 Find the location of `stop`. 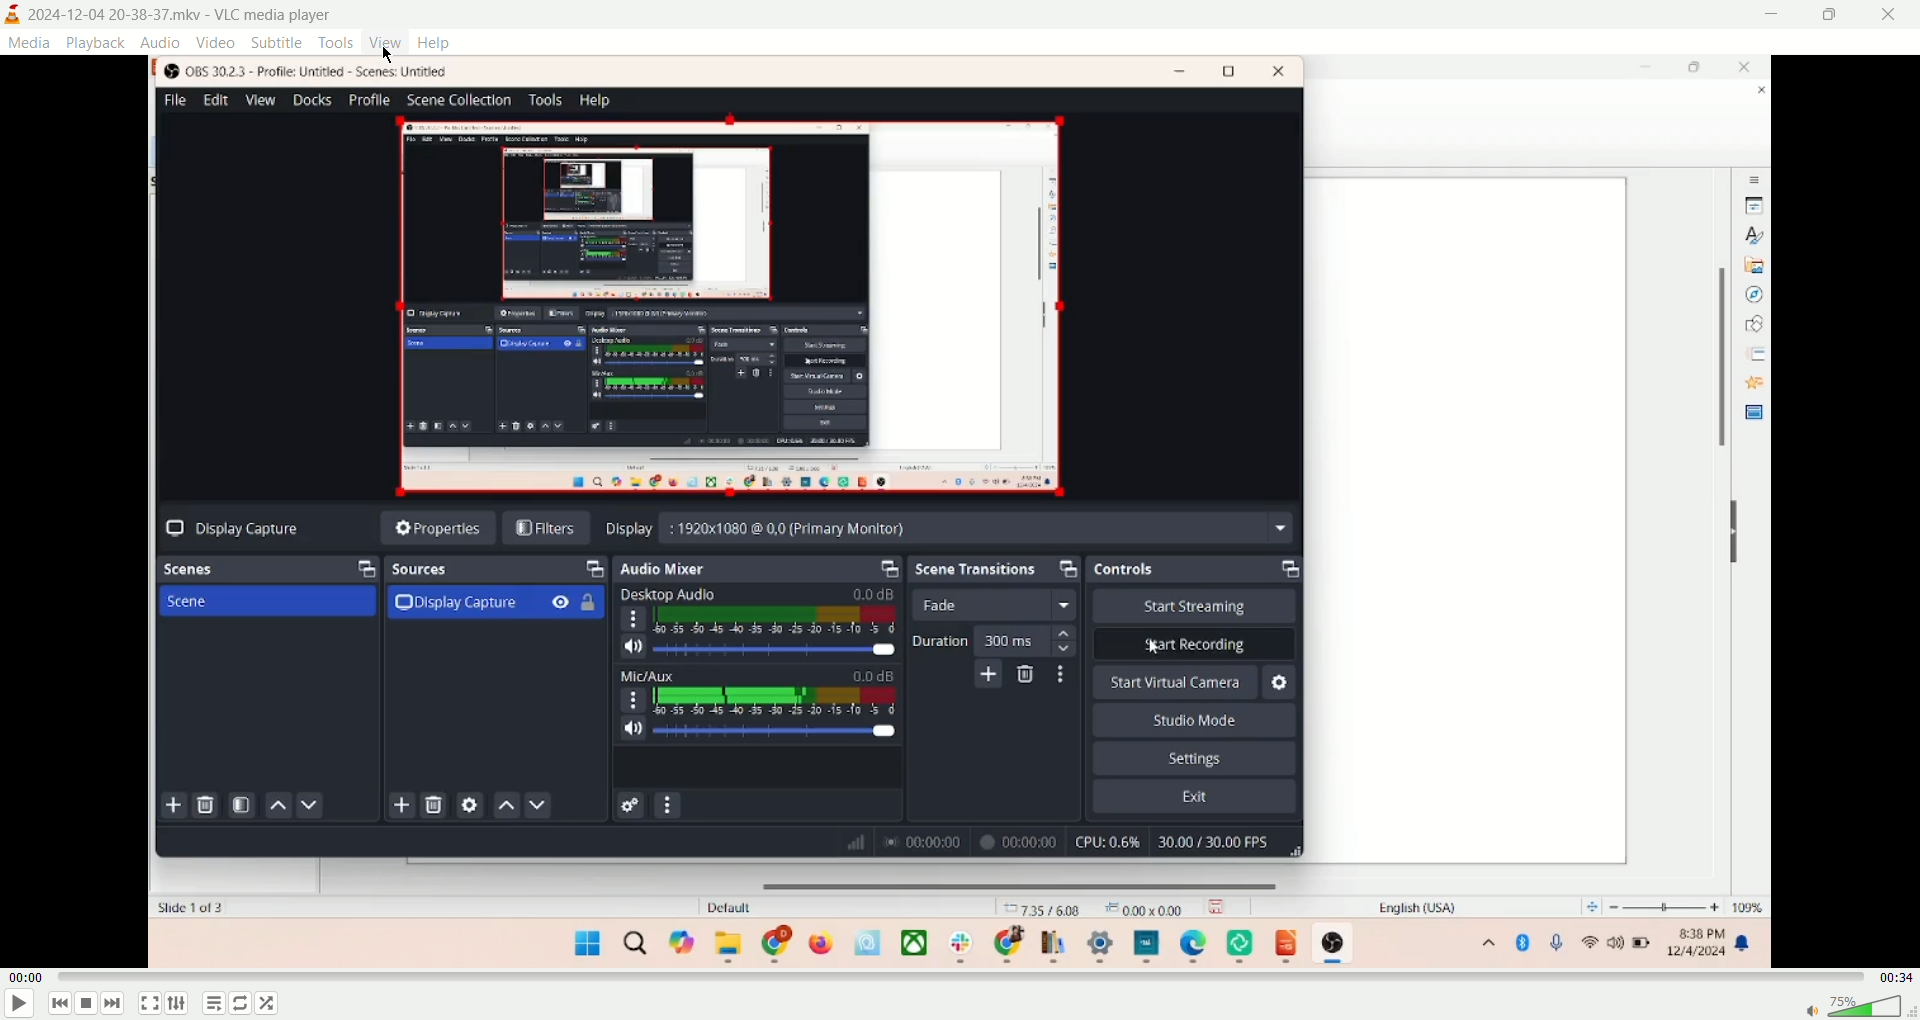

stop is located at coordinates (89, 1005).